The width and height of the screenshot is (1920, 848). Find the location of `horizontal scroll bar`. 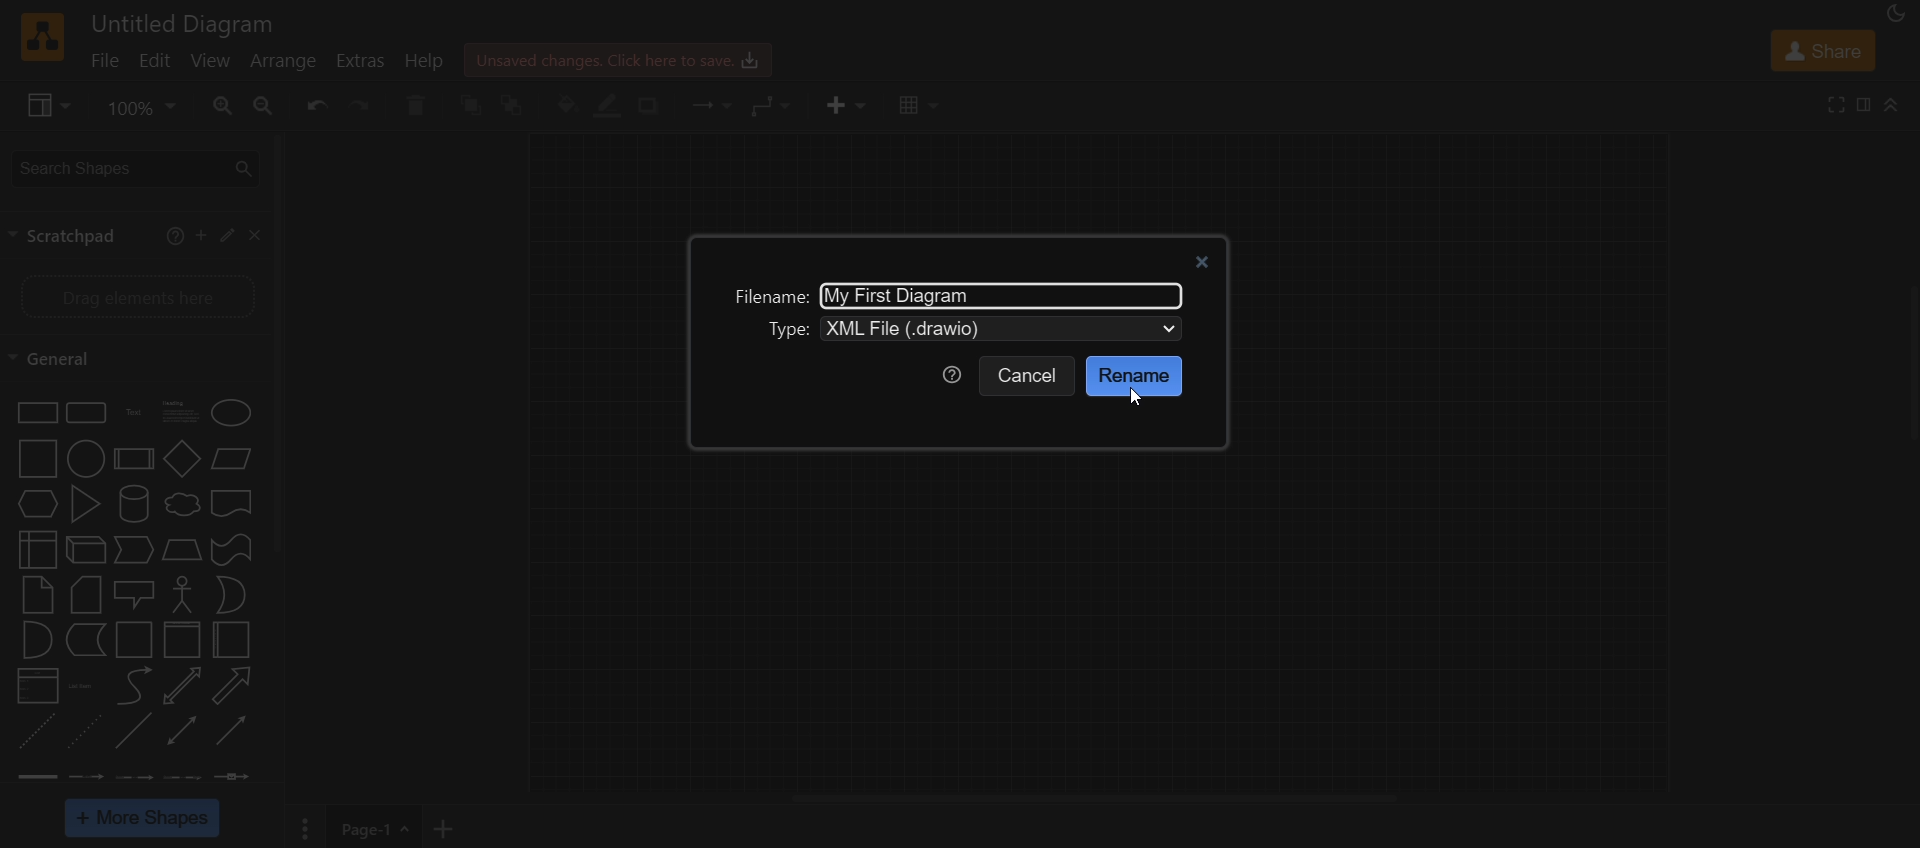

horizontal scroll bar is located at coordinates (1094, 800).